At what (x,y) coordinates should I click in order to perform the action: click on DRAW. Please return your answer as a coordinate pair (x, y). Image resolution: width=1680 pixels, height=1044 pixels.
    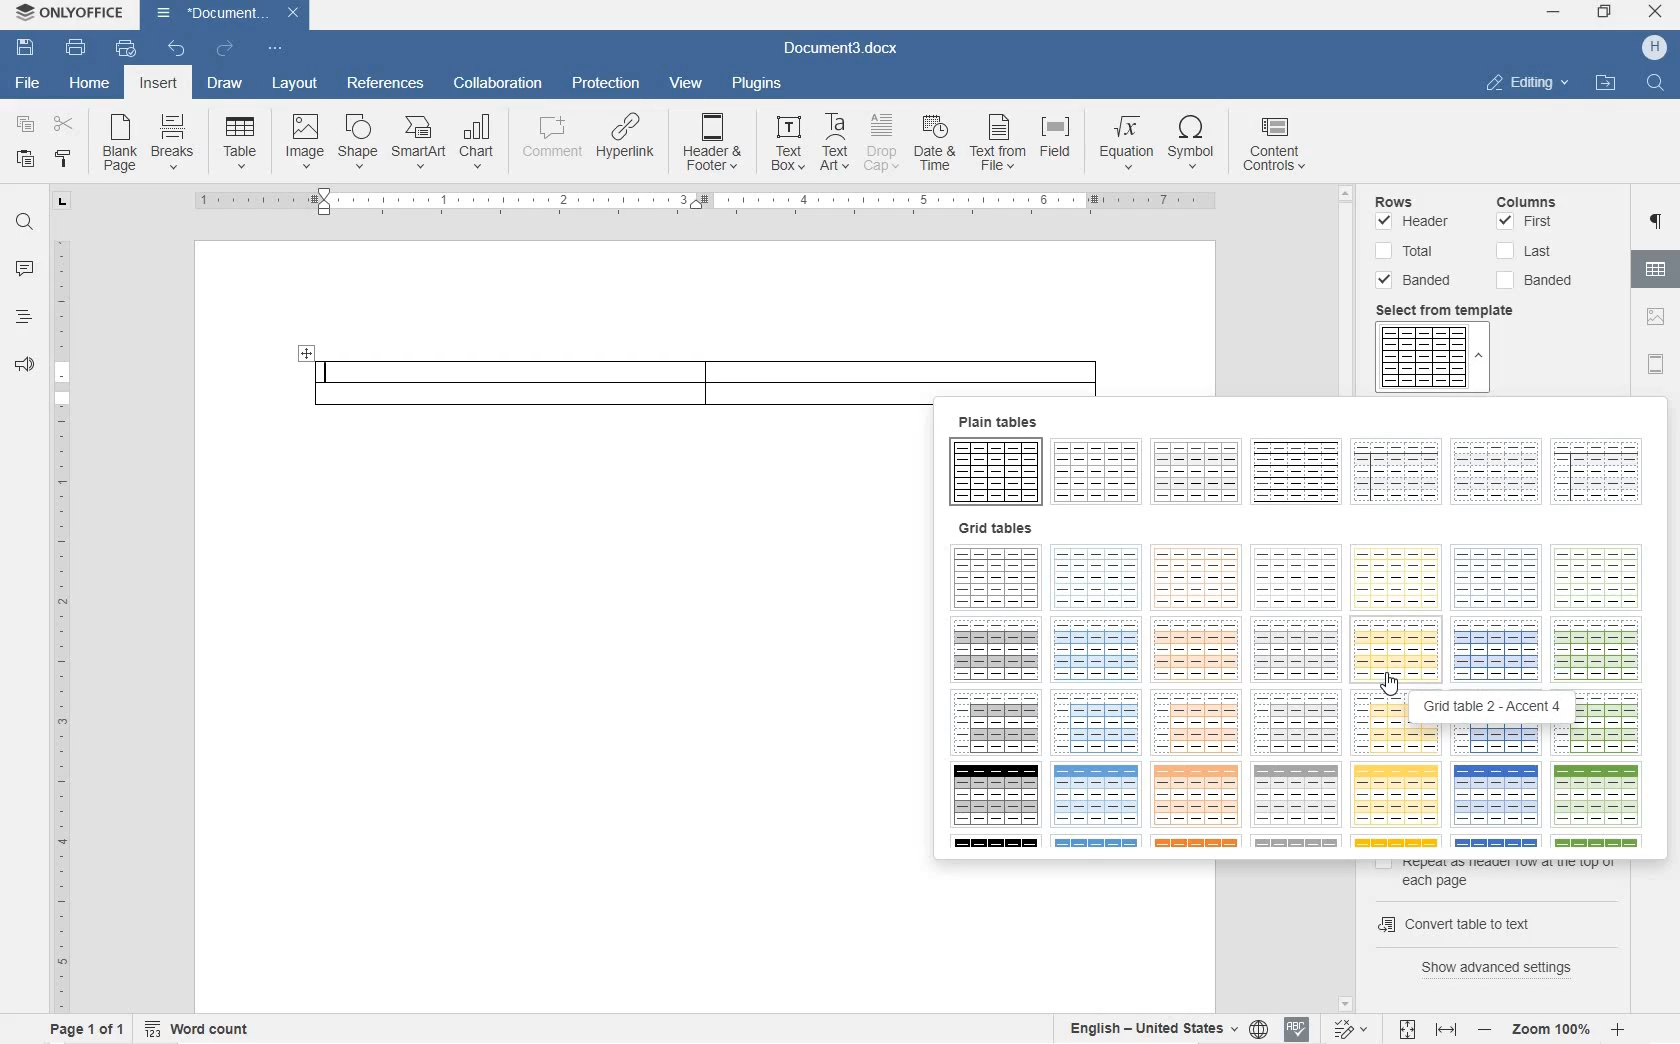
    Looking at the image, I should click on (223, 86).